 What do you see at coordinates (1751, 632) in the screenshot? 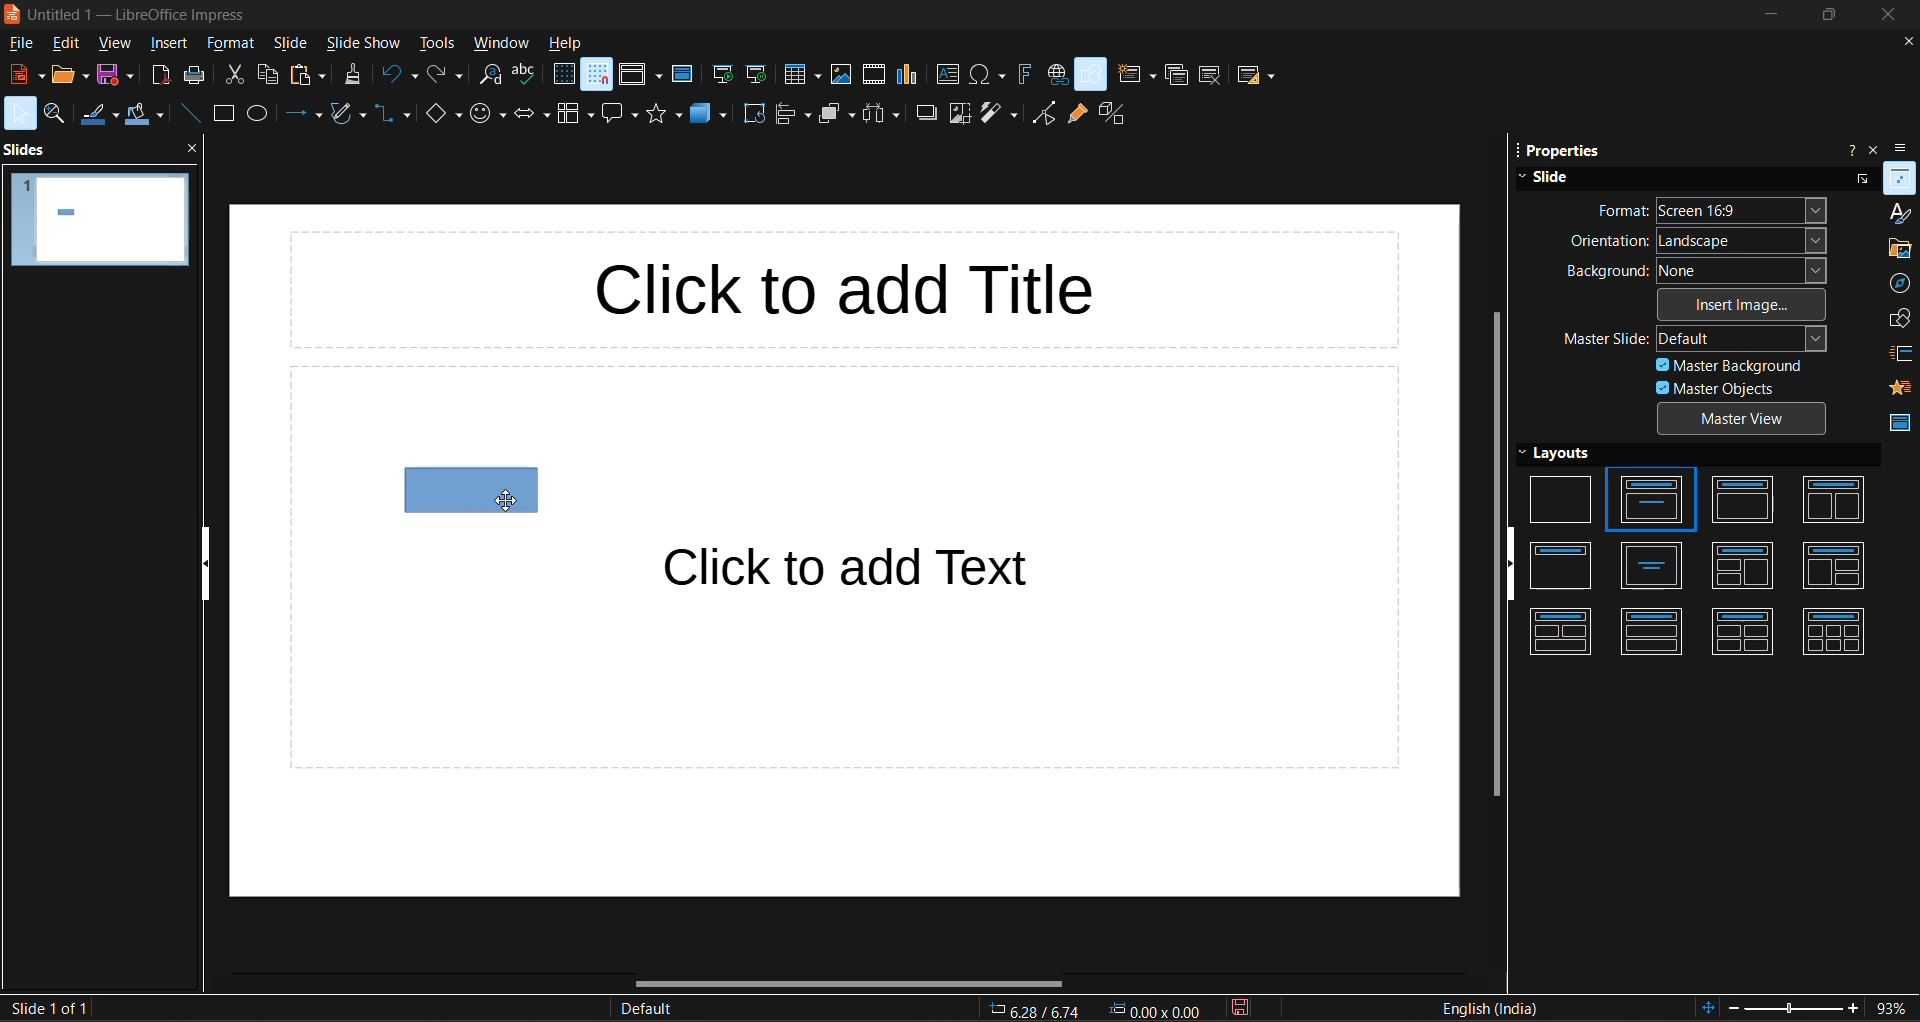
I see `title, 4 content` at bounding box center [1751, 632].